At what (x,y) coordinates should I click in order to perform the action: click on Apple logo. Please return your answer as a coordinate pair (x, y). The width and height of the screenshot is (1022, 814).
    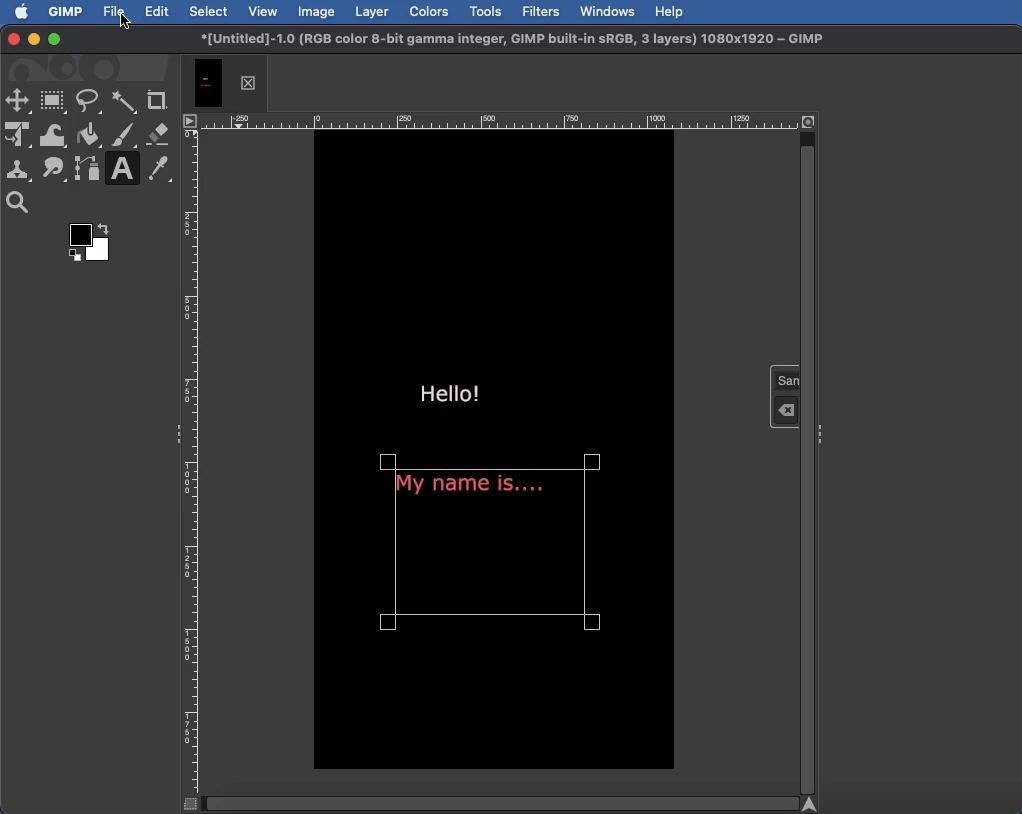
    Looking at the image, I should click on (22, 13).